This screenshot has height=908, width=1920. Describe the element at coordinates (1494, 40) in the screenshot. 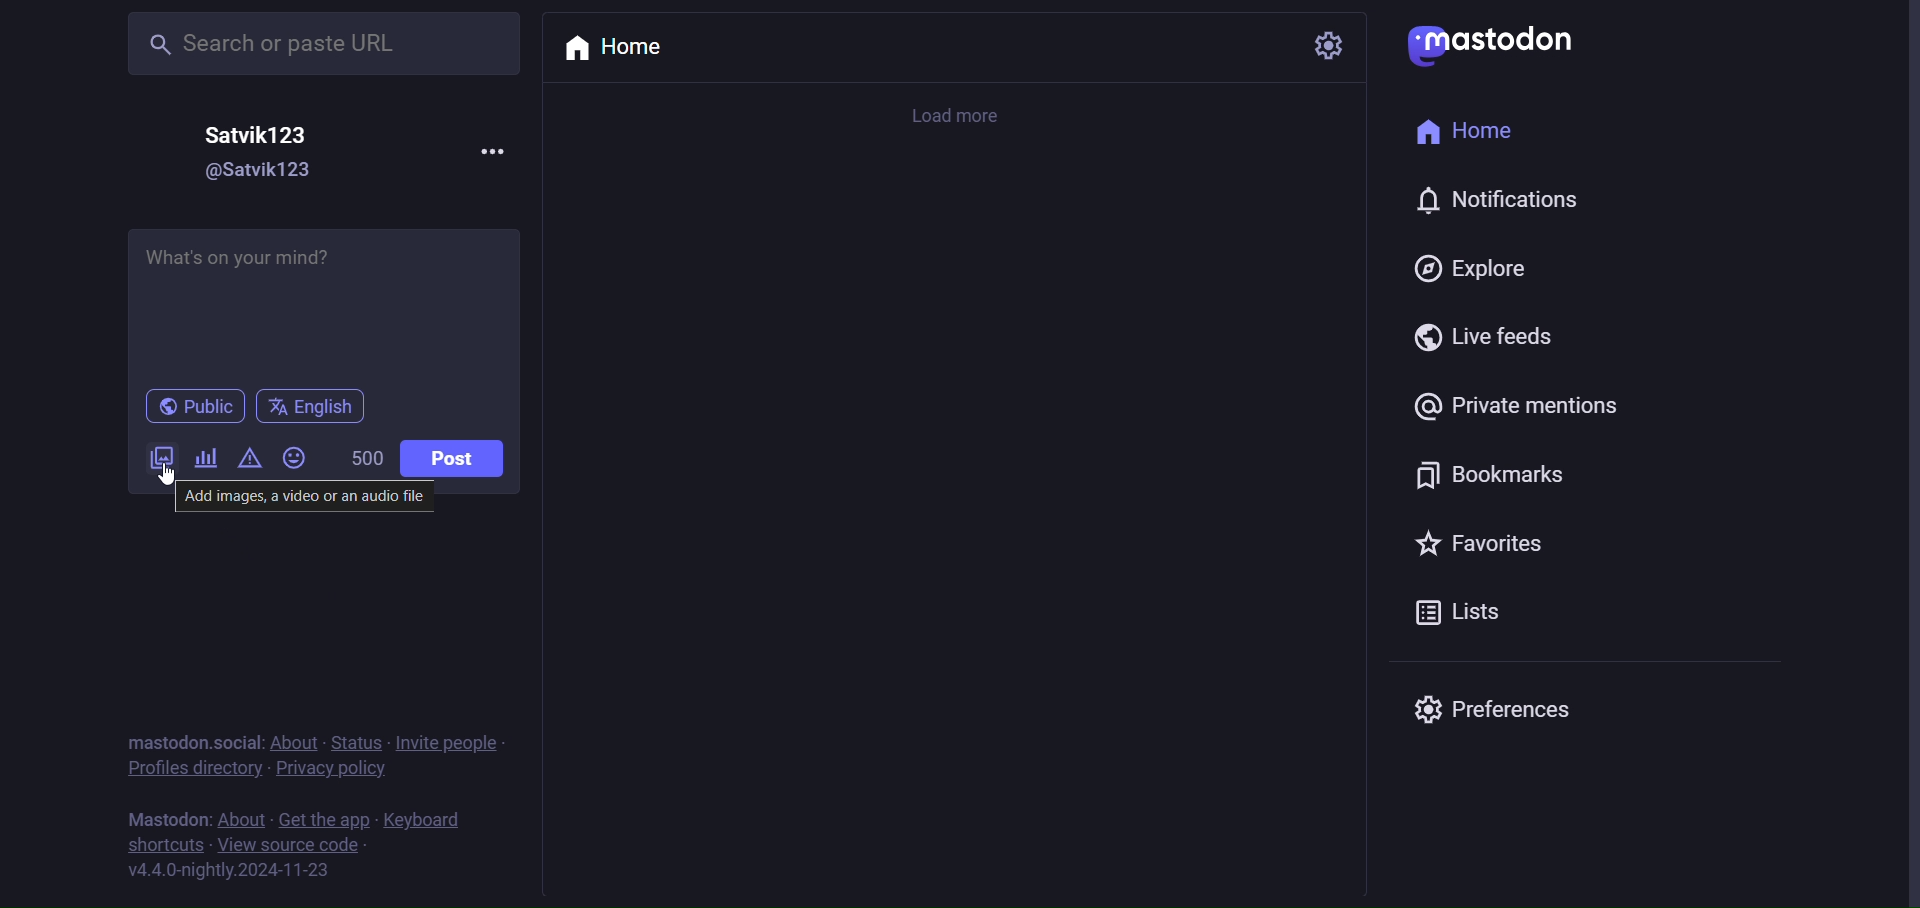

I see `mastodon` at that location.